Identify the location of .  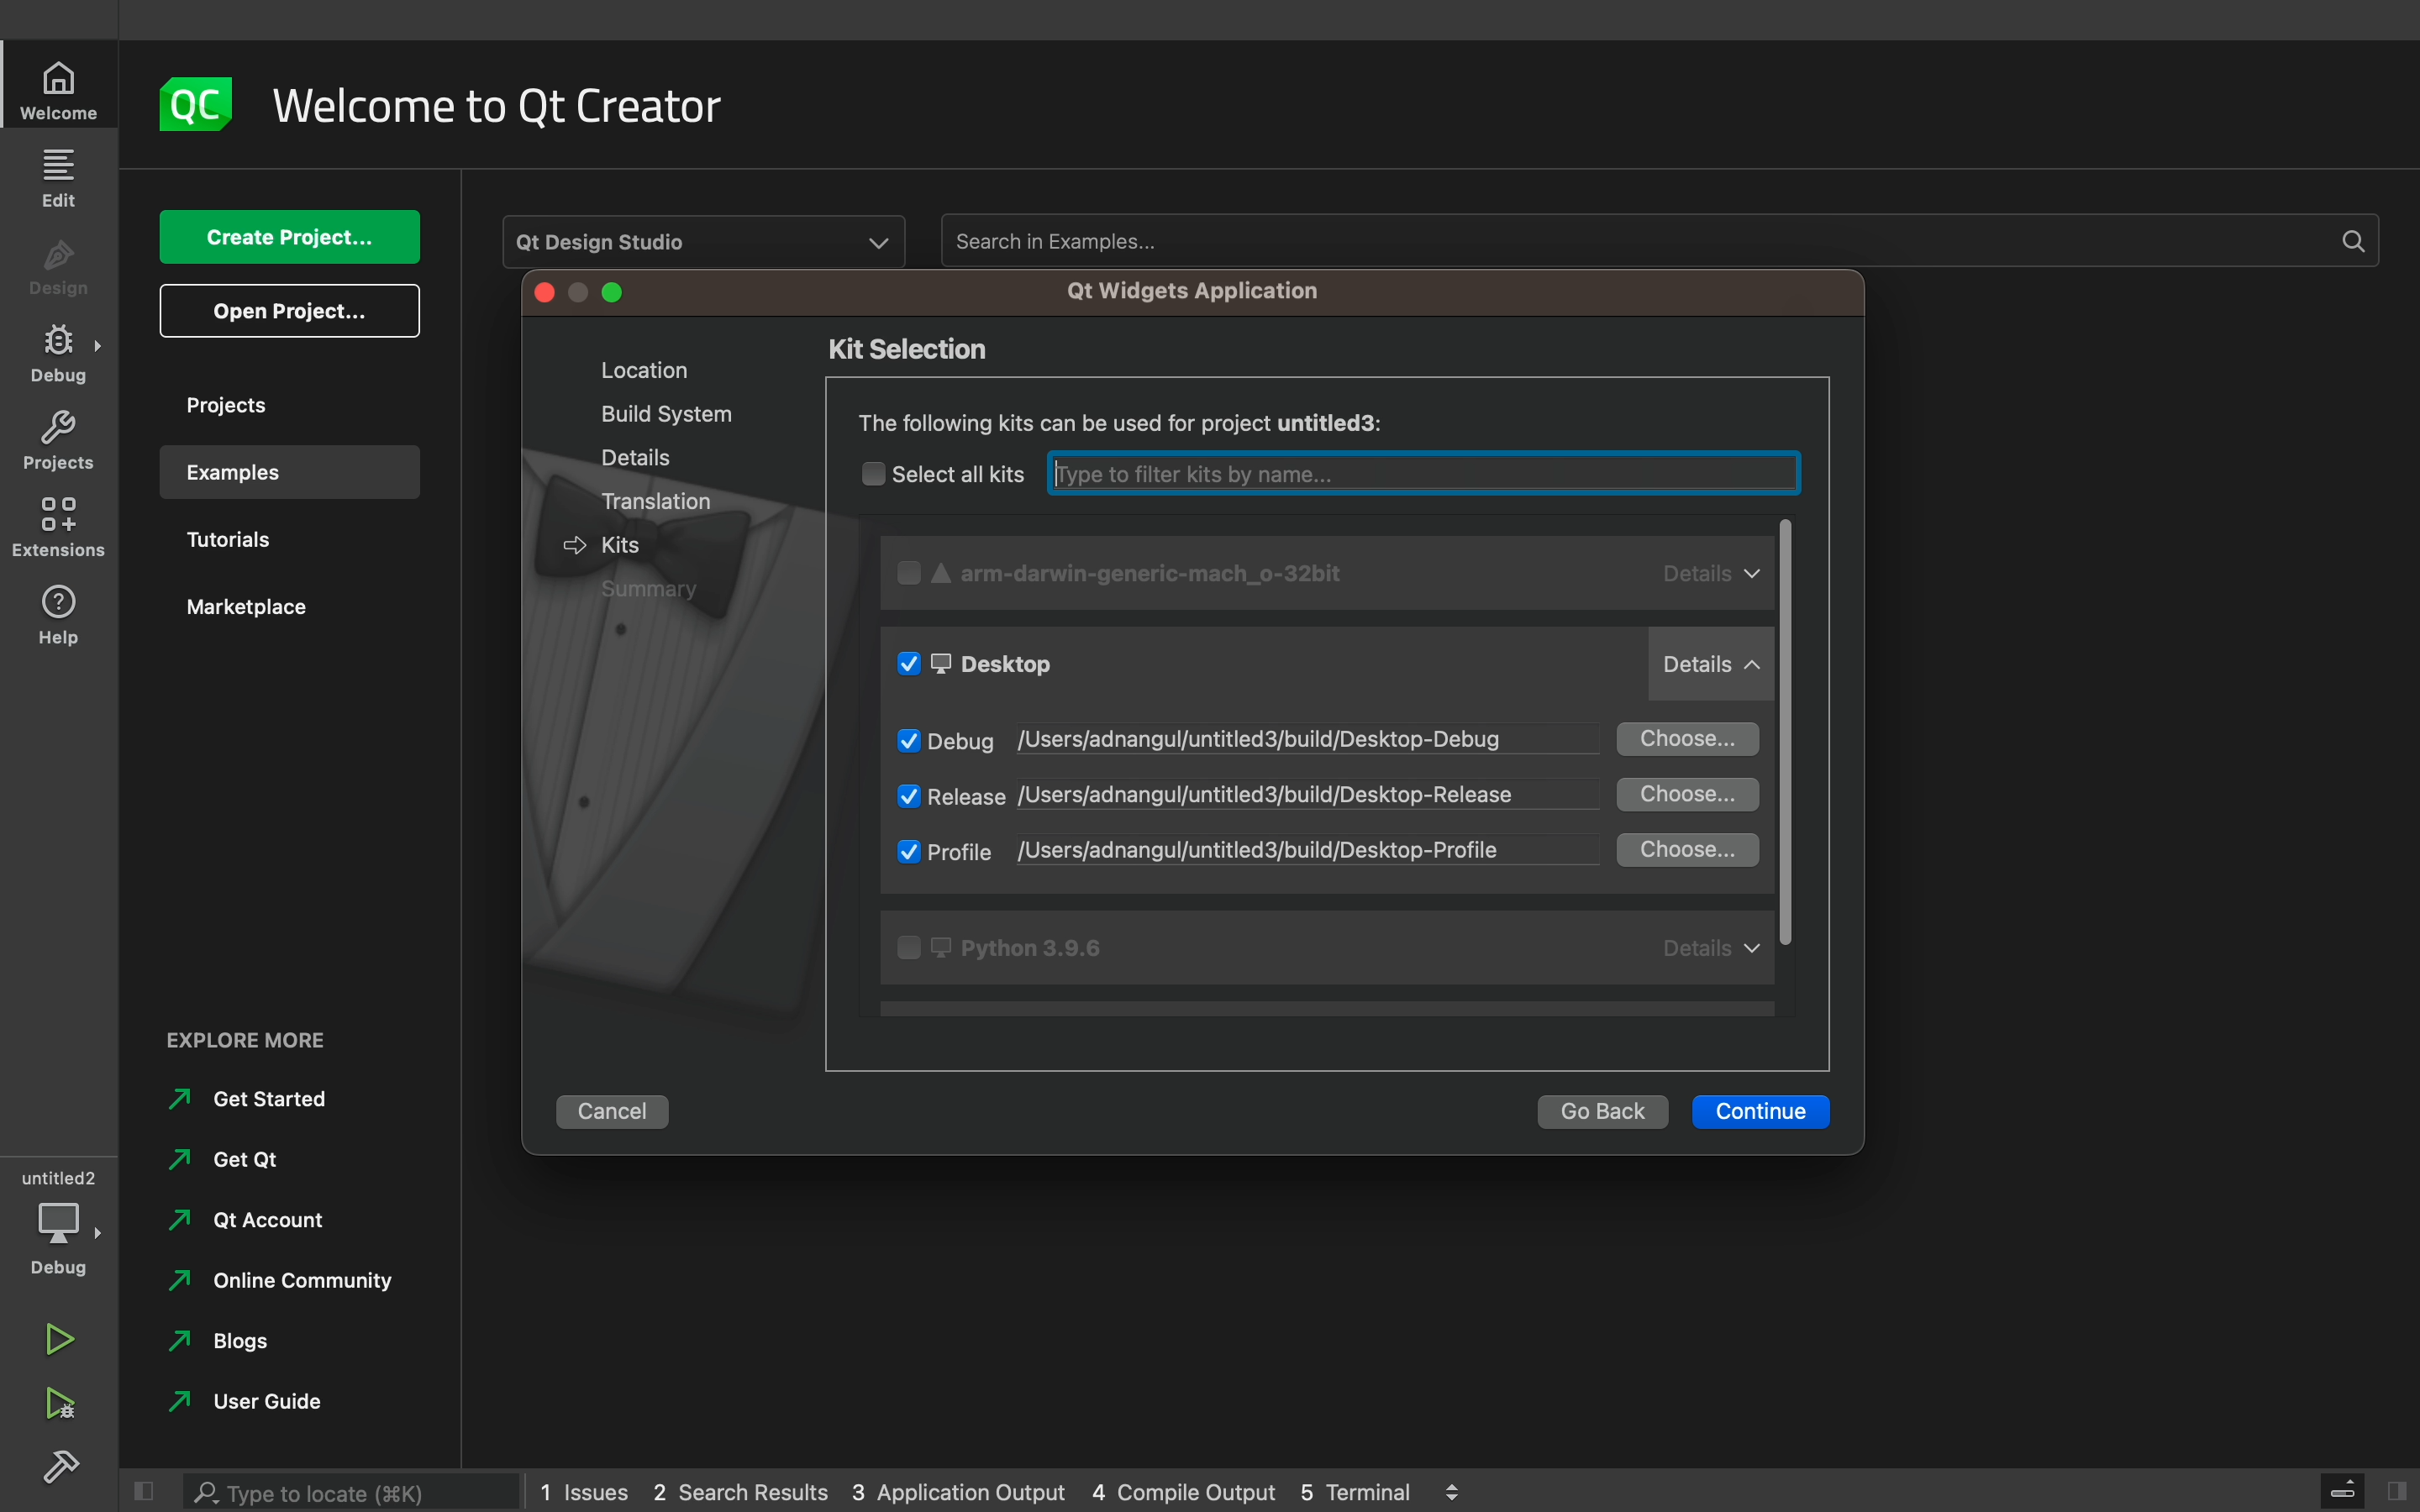
(232, 1157).